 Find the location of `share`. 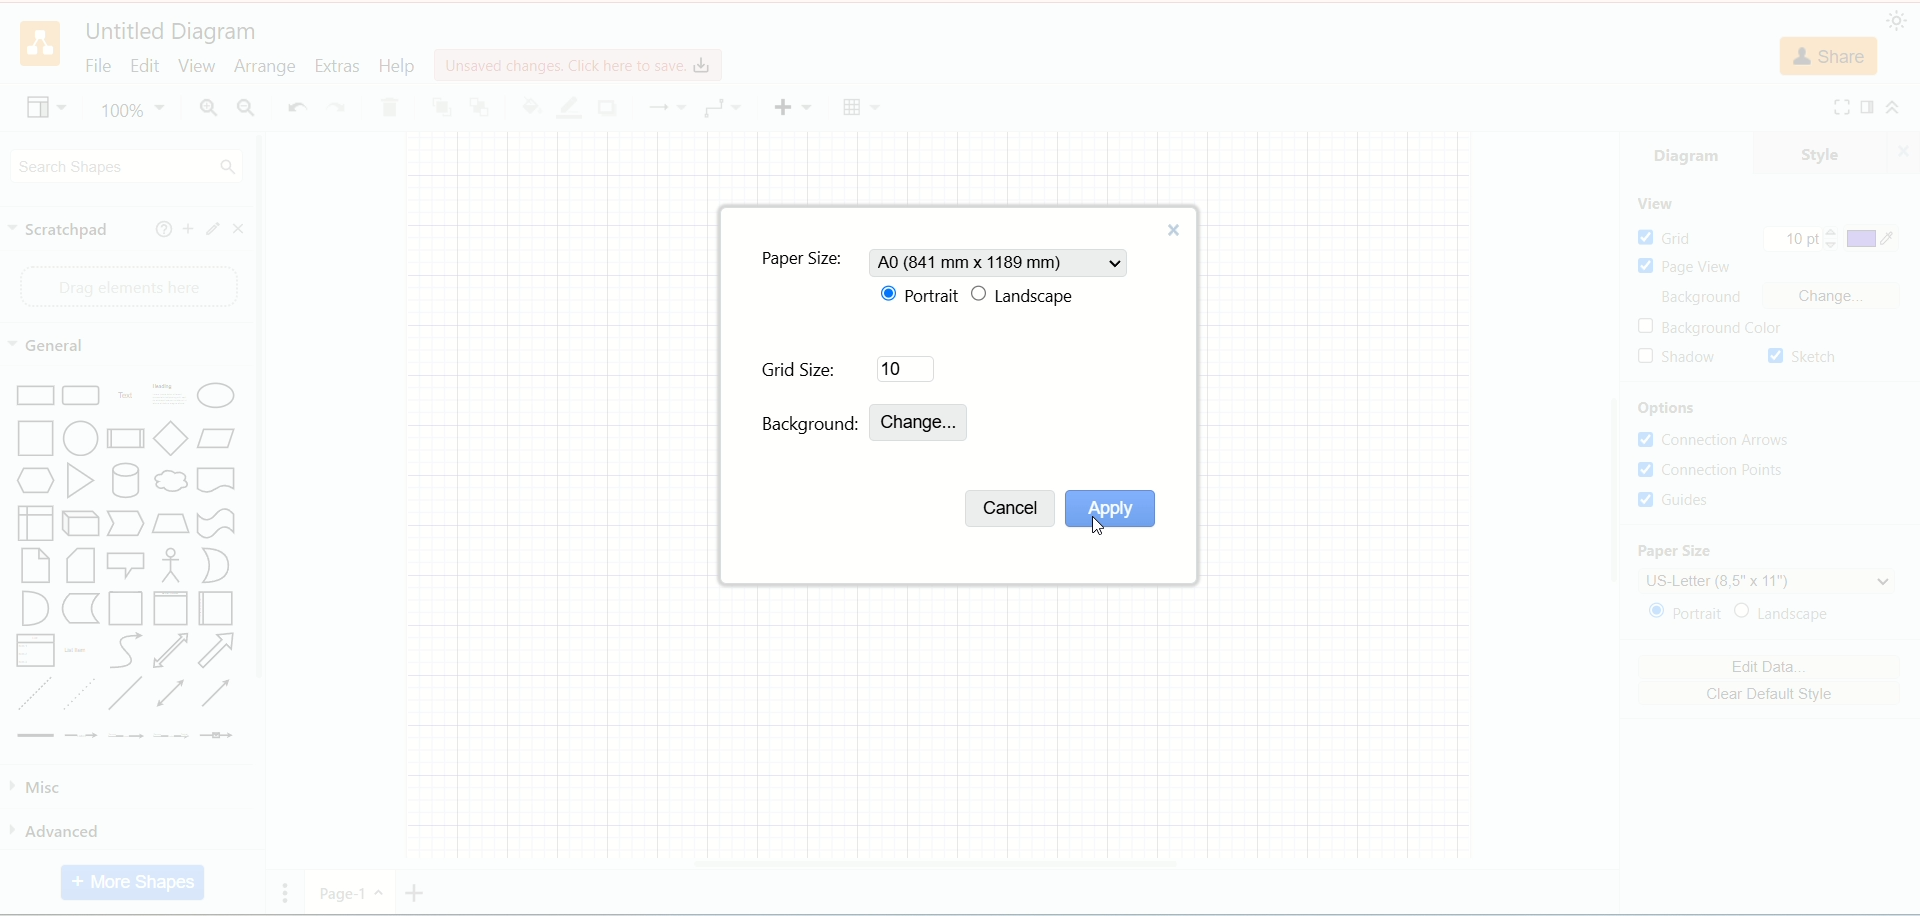

share is located at coordinates (1832, 58).